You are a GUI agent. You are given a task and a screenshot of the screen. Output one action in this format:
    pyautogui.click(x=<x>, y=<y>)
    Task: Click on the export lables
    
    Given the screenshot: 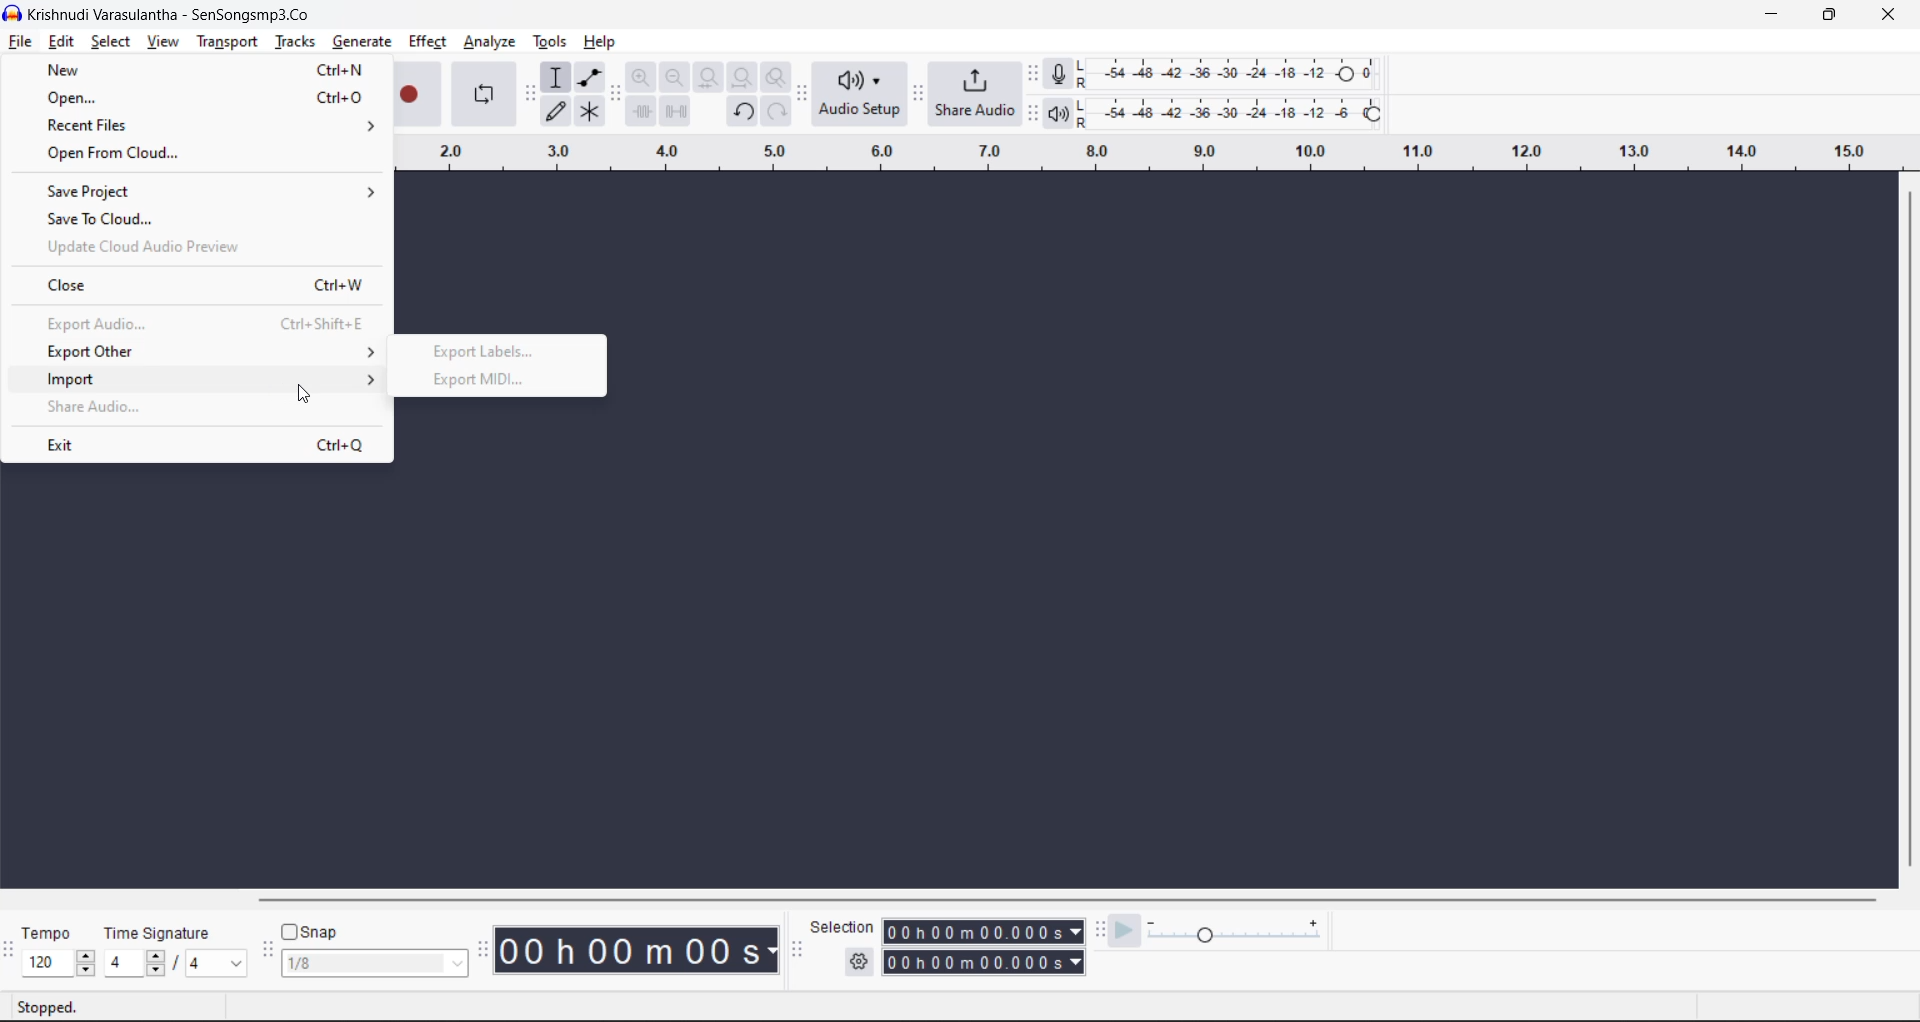 What is the action you would take?
    pyautogui.click(x=485, y=351)
    